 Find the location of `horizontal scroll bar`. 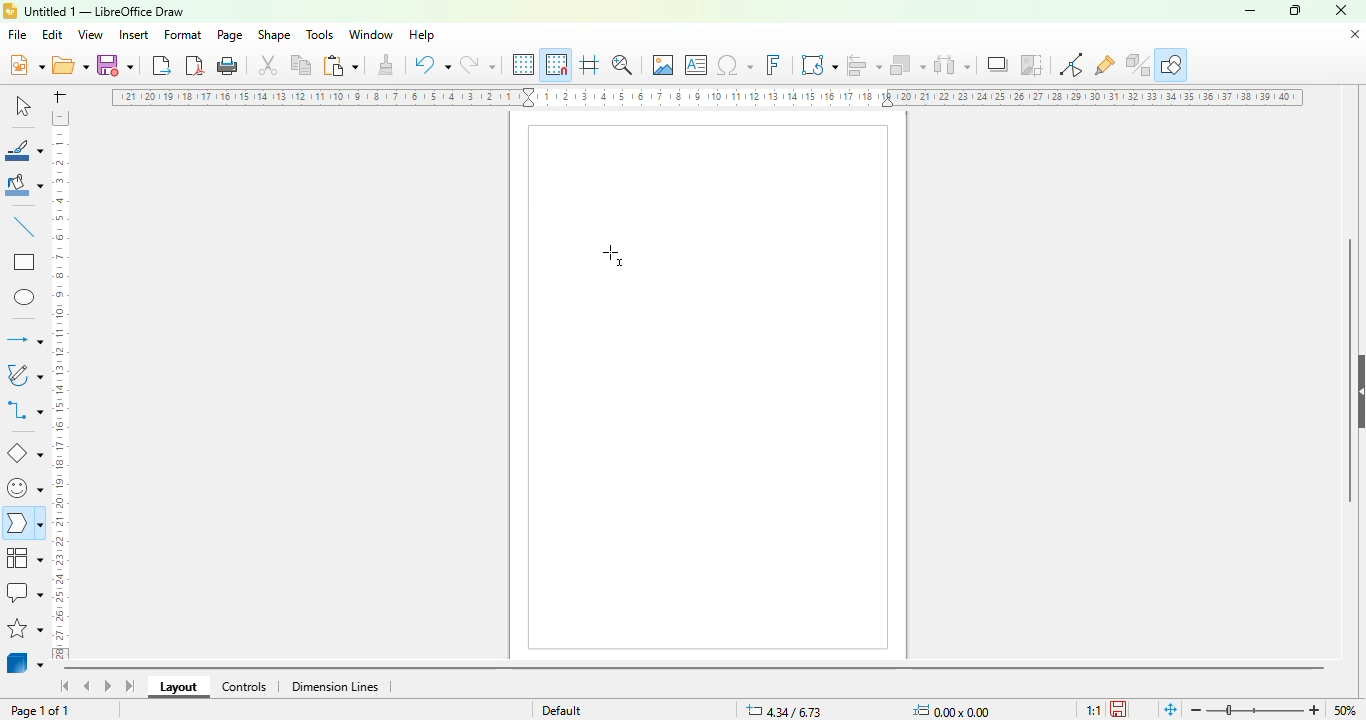

horizontal scroll bar is located at coordinates (695, 670).